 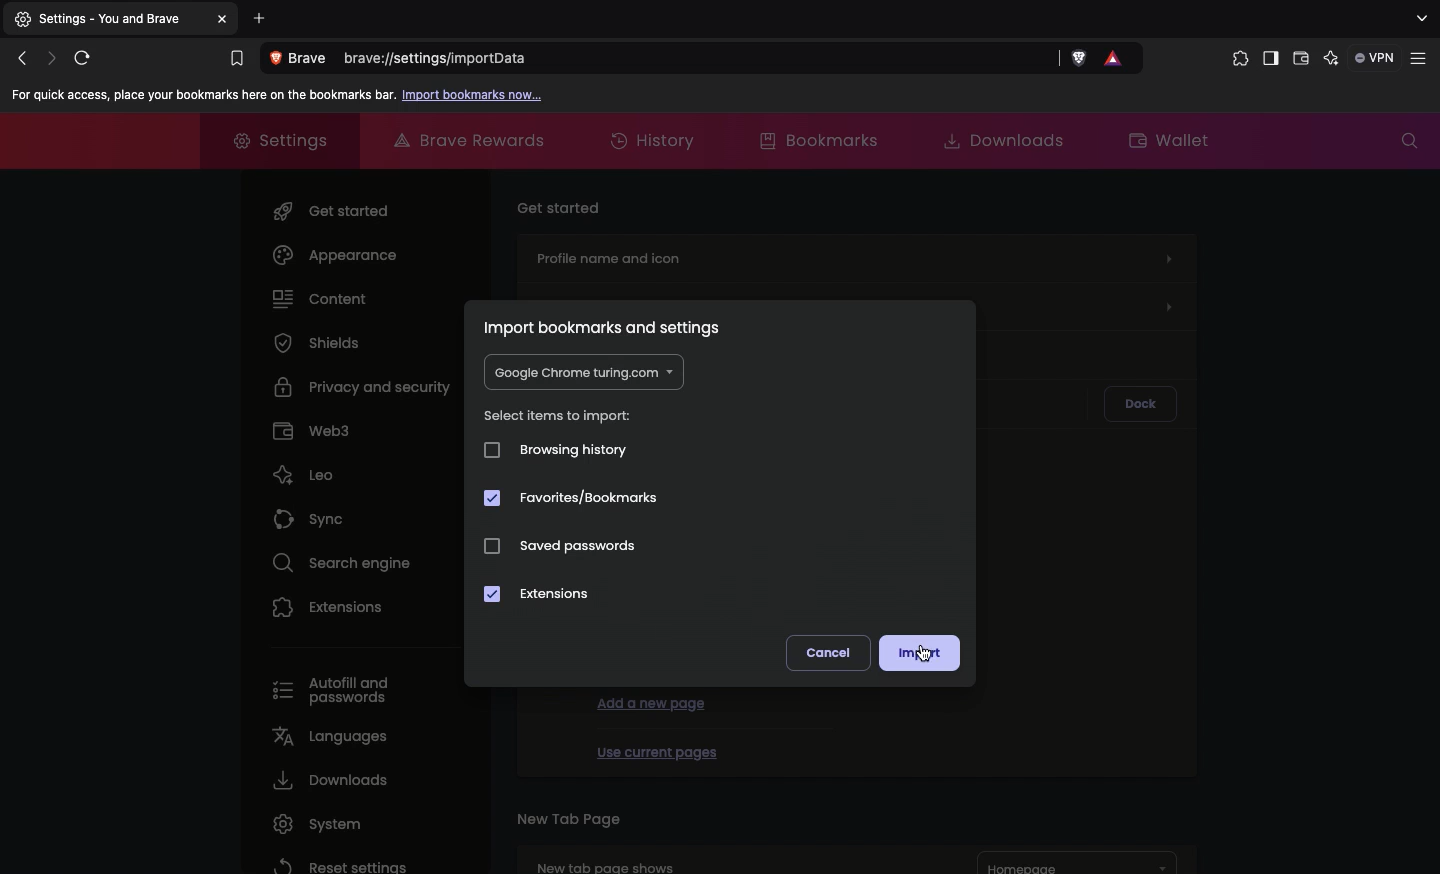 What do you see at coordinates (474, 96) in the screenshot?
I see `Import bookmarks now` at bounding box center [474, 96].